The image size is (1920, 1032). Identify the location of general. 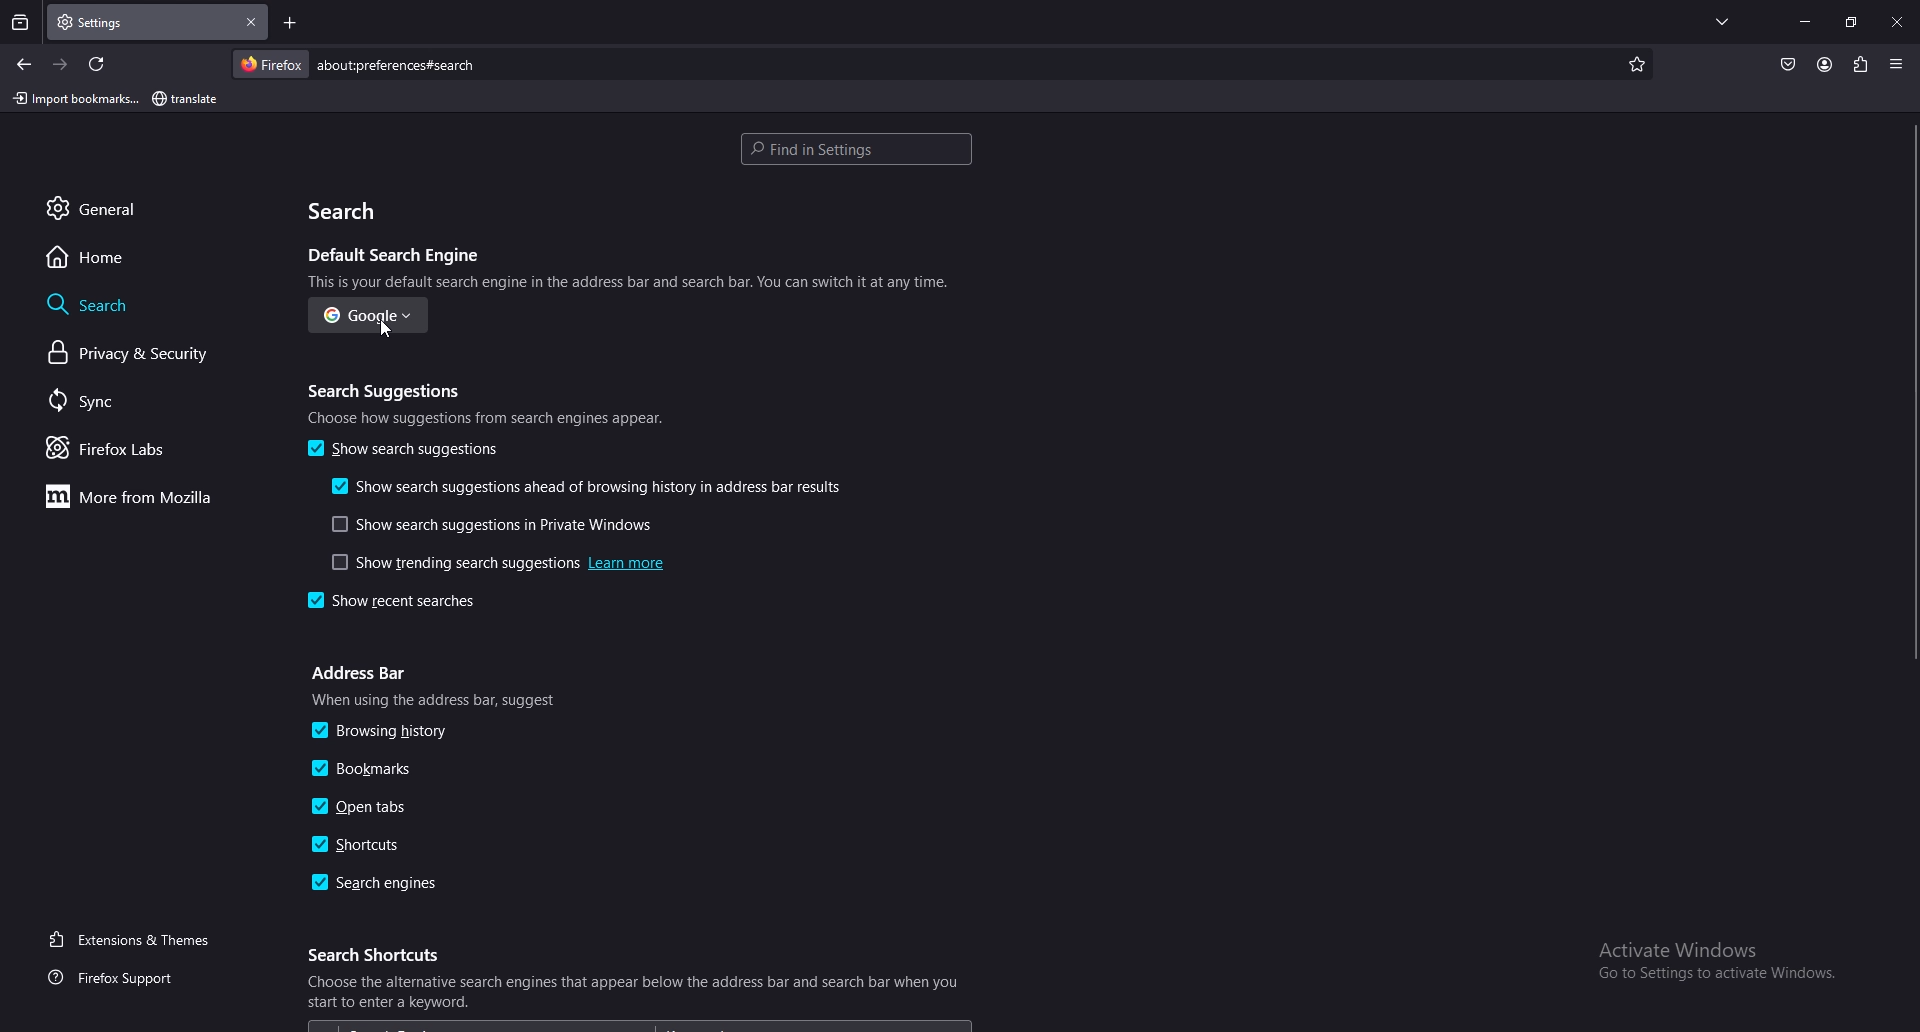
(159, 209).